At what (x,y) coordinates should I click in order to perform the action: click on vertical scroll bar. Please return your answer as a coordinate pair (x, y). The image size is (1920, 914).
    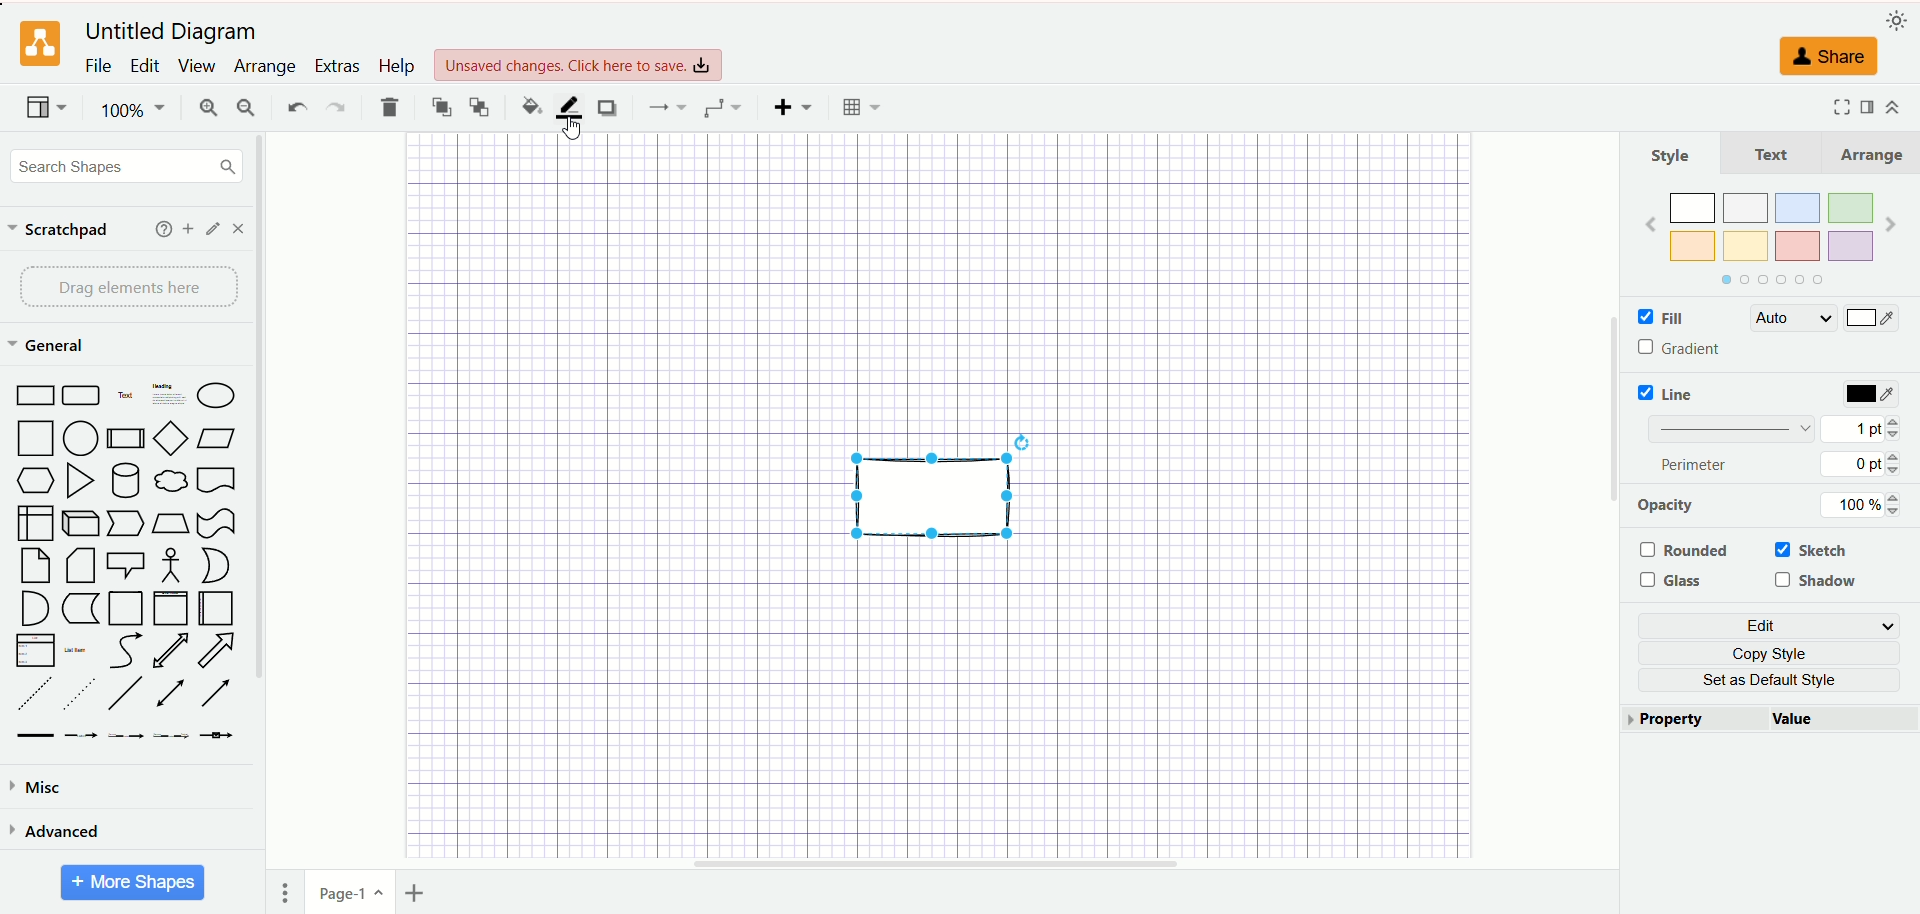
    Looking at the image, I should click on (1613, 501).